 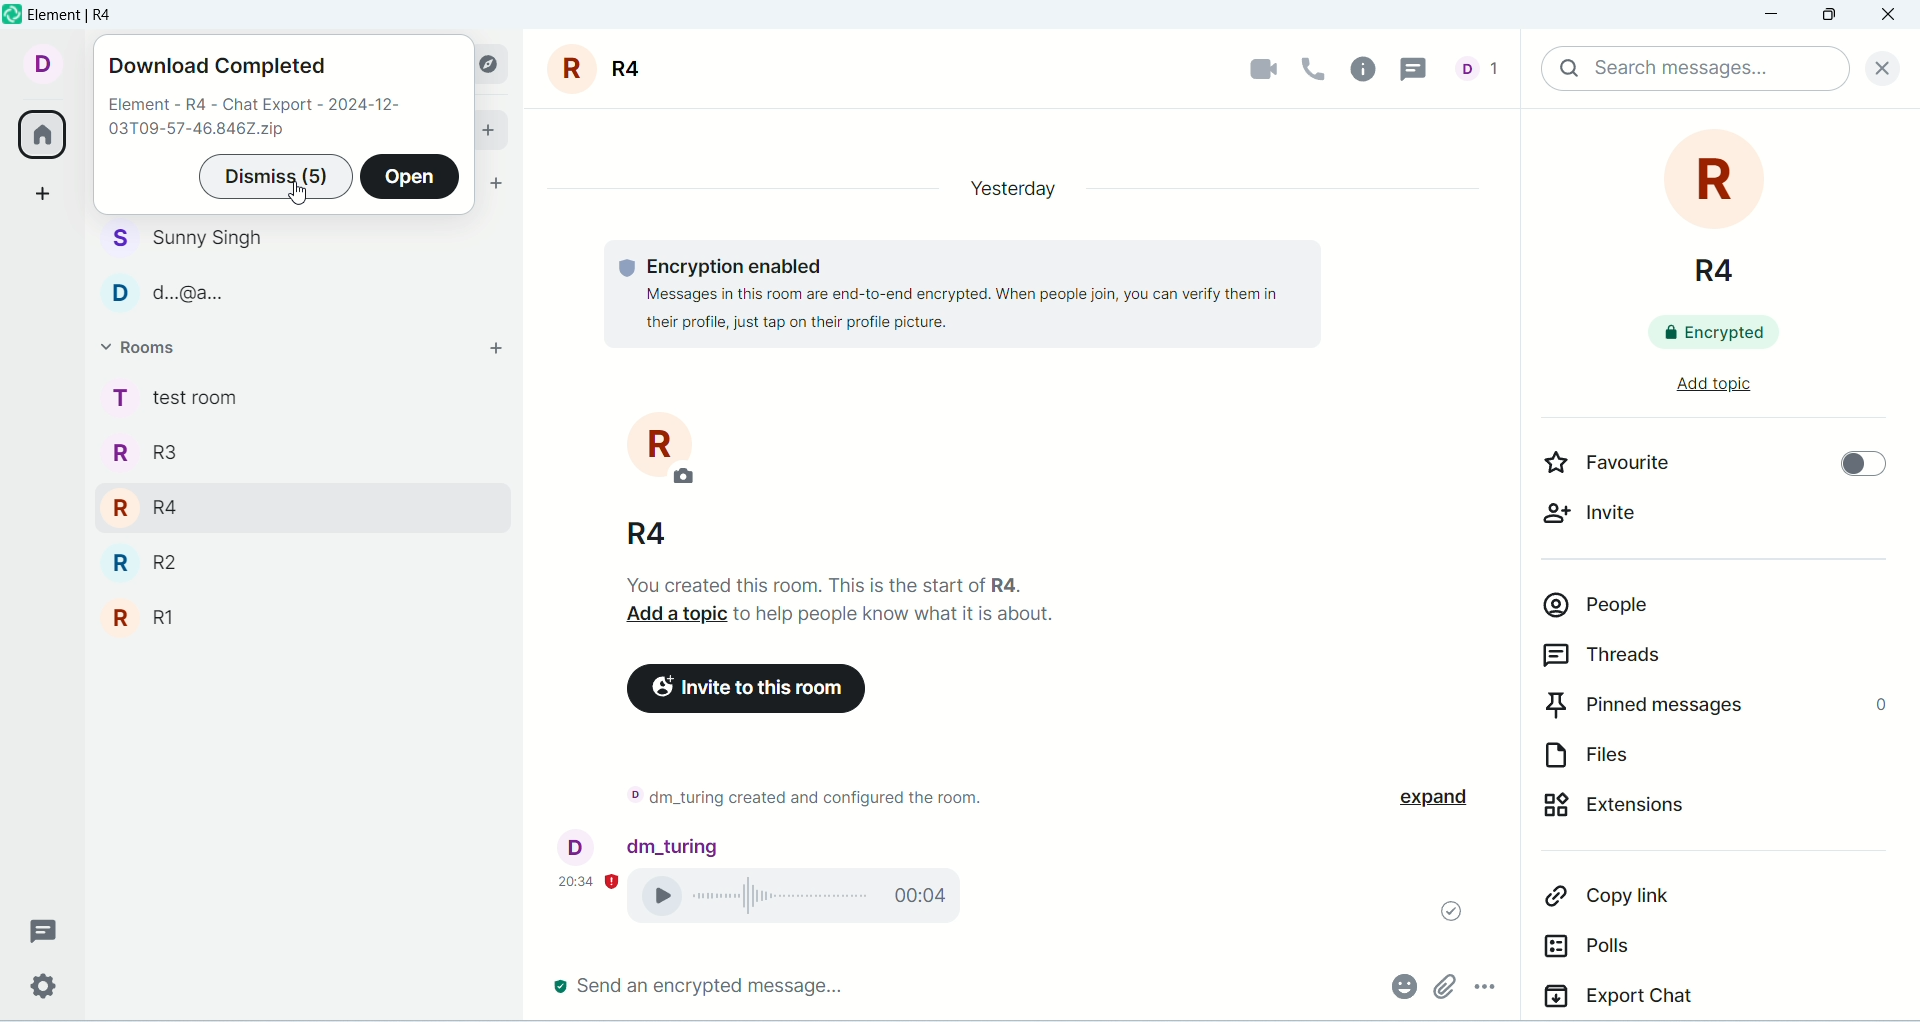 I want to click on room, so click(x=1720, y=210).